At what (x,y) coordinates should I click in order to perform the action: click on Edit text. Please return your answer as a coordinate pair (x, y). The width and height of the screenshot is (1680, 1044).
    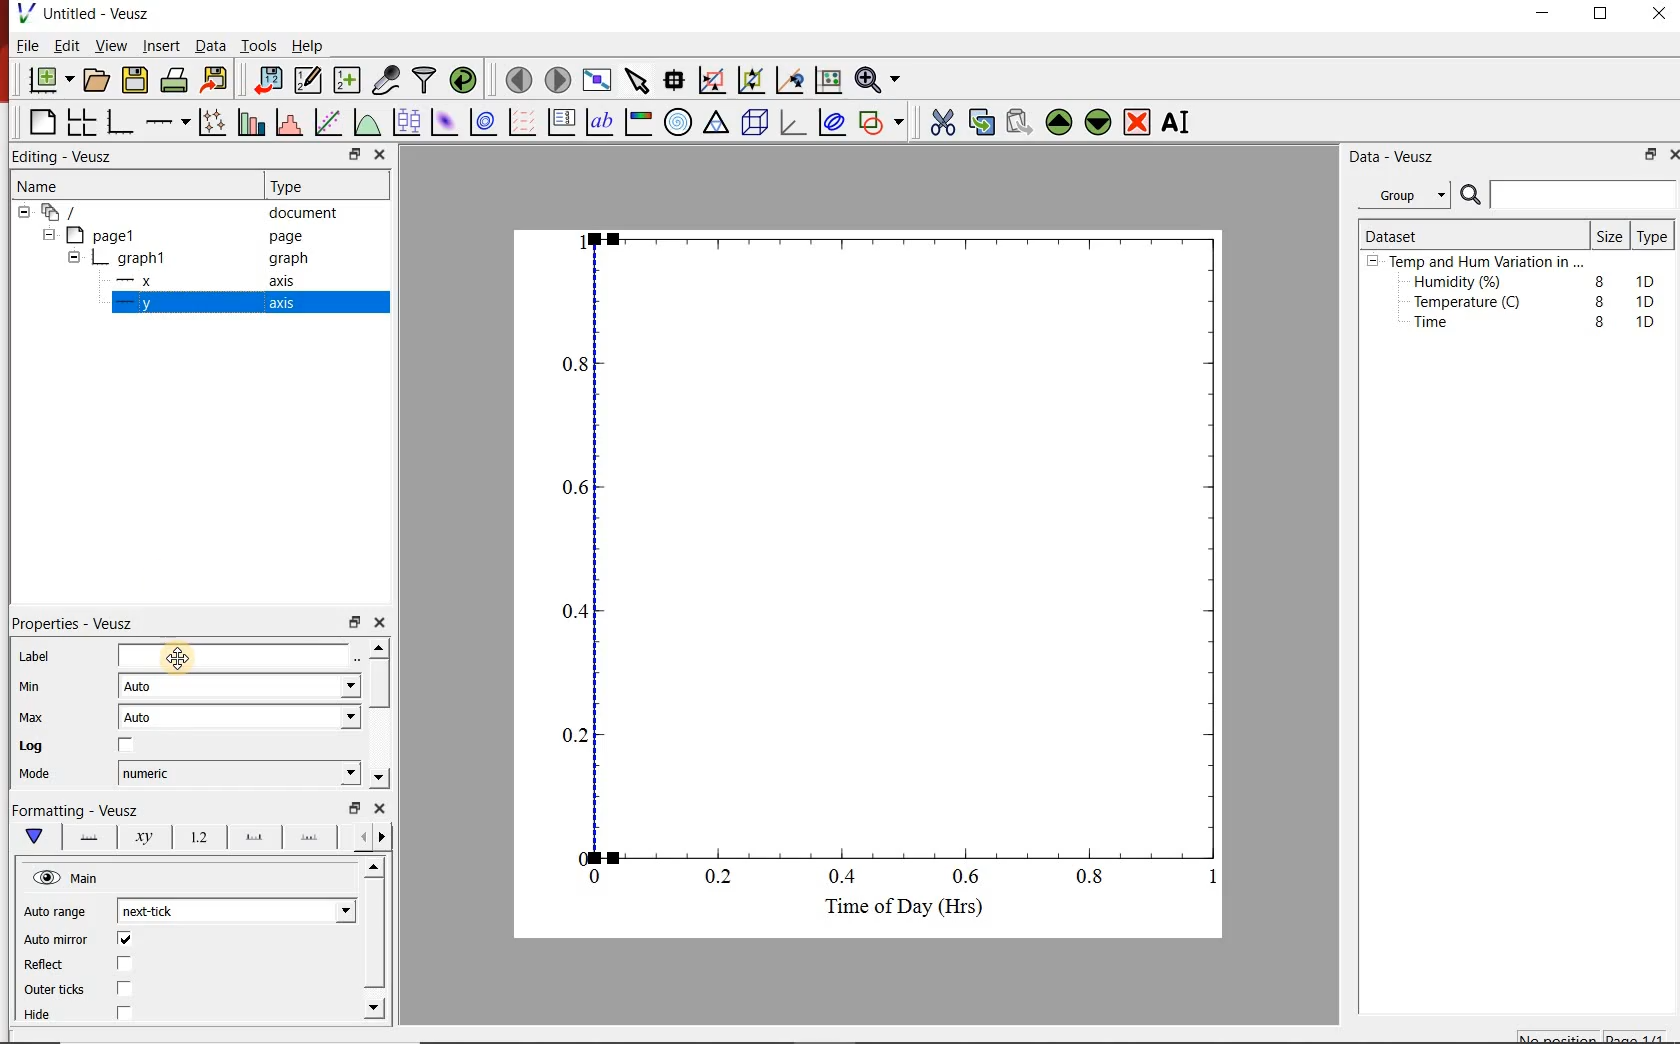
    Looking at the image, I should click on (361, 655).